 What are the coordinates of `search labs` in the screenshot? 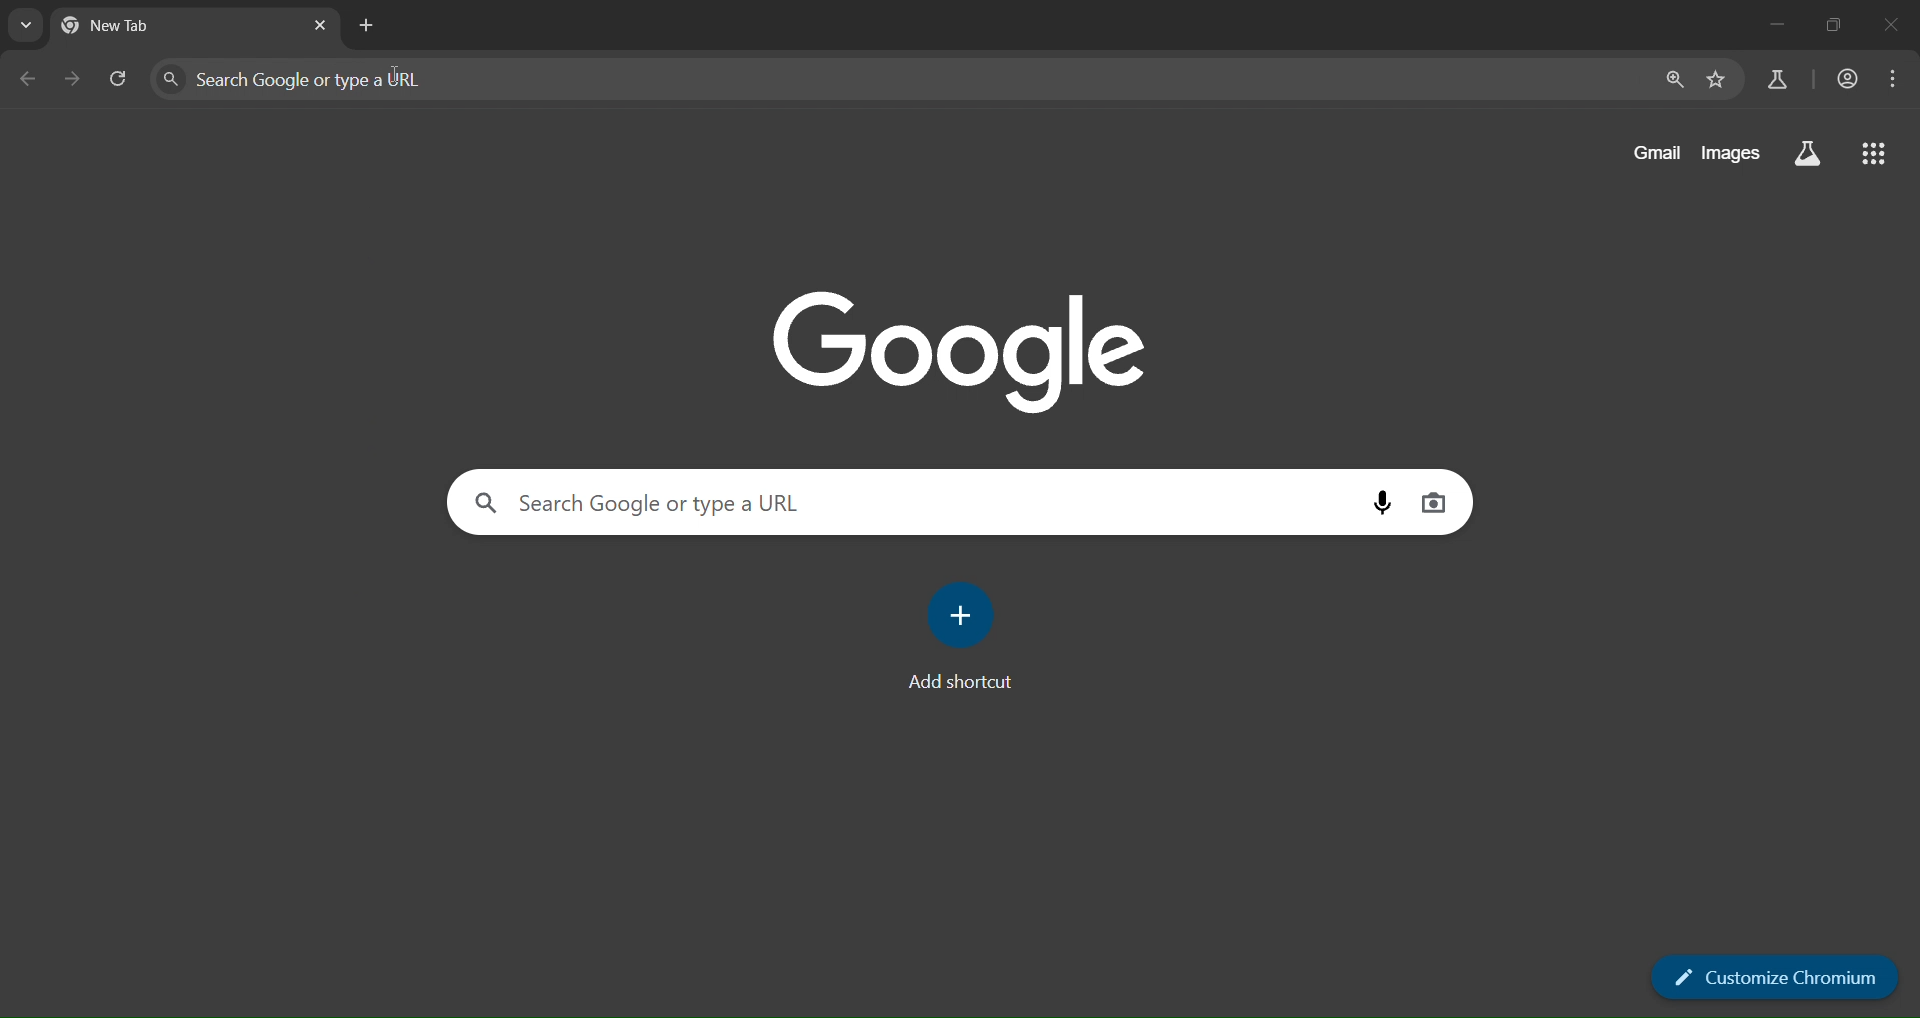 It's located at (1806, 153).